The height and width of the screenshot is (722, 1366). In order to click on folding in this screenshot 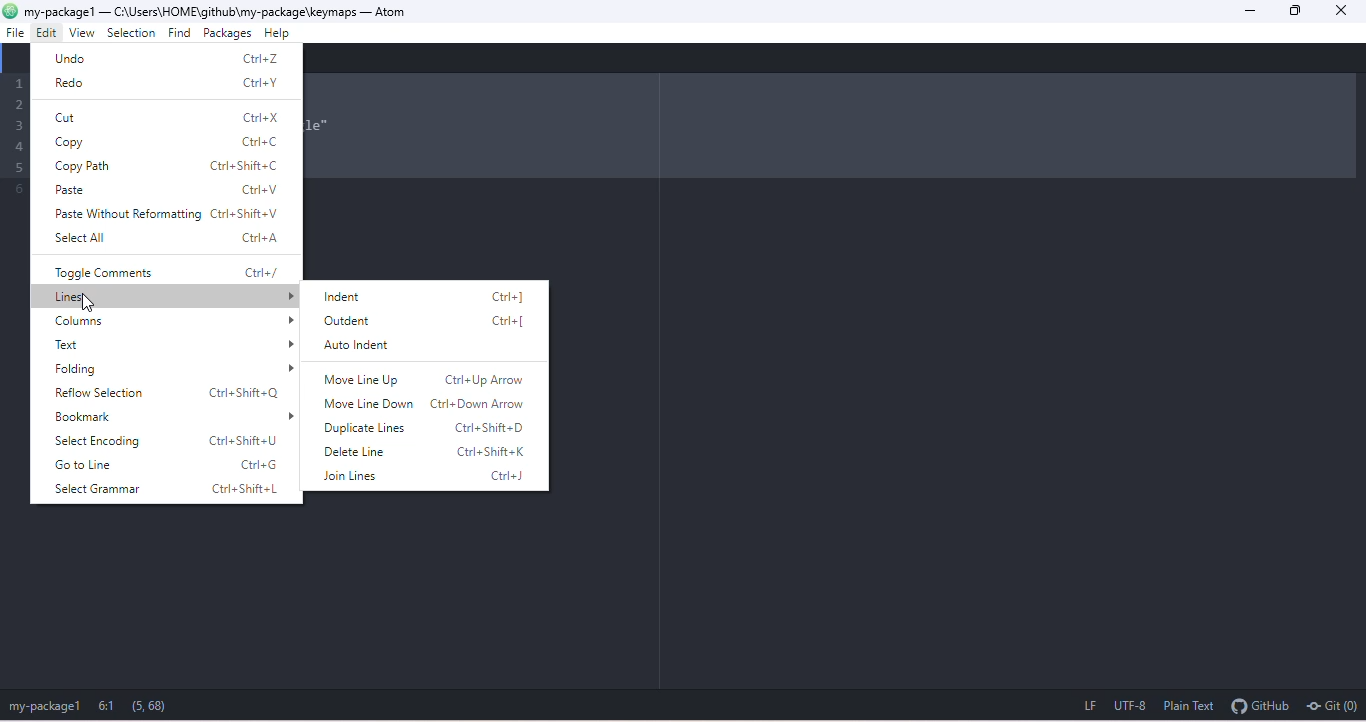, I will do `click(171, 369)`.